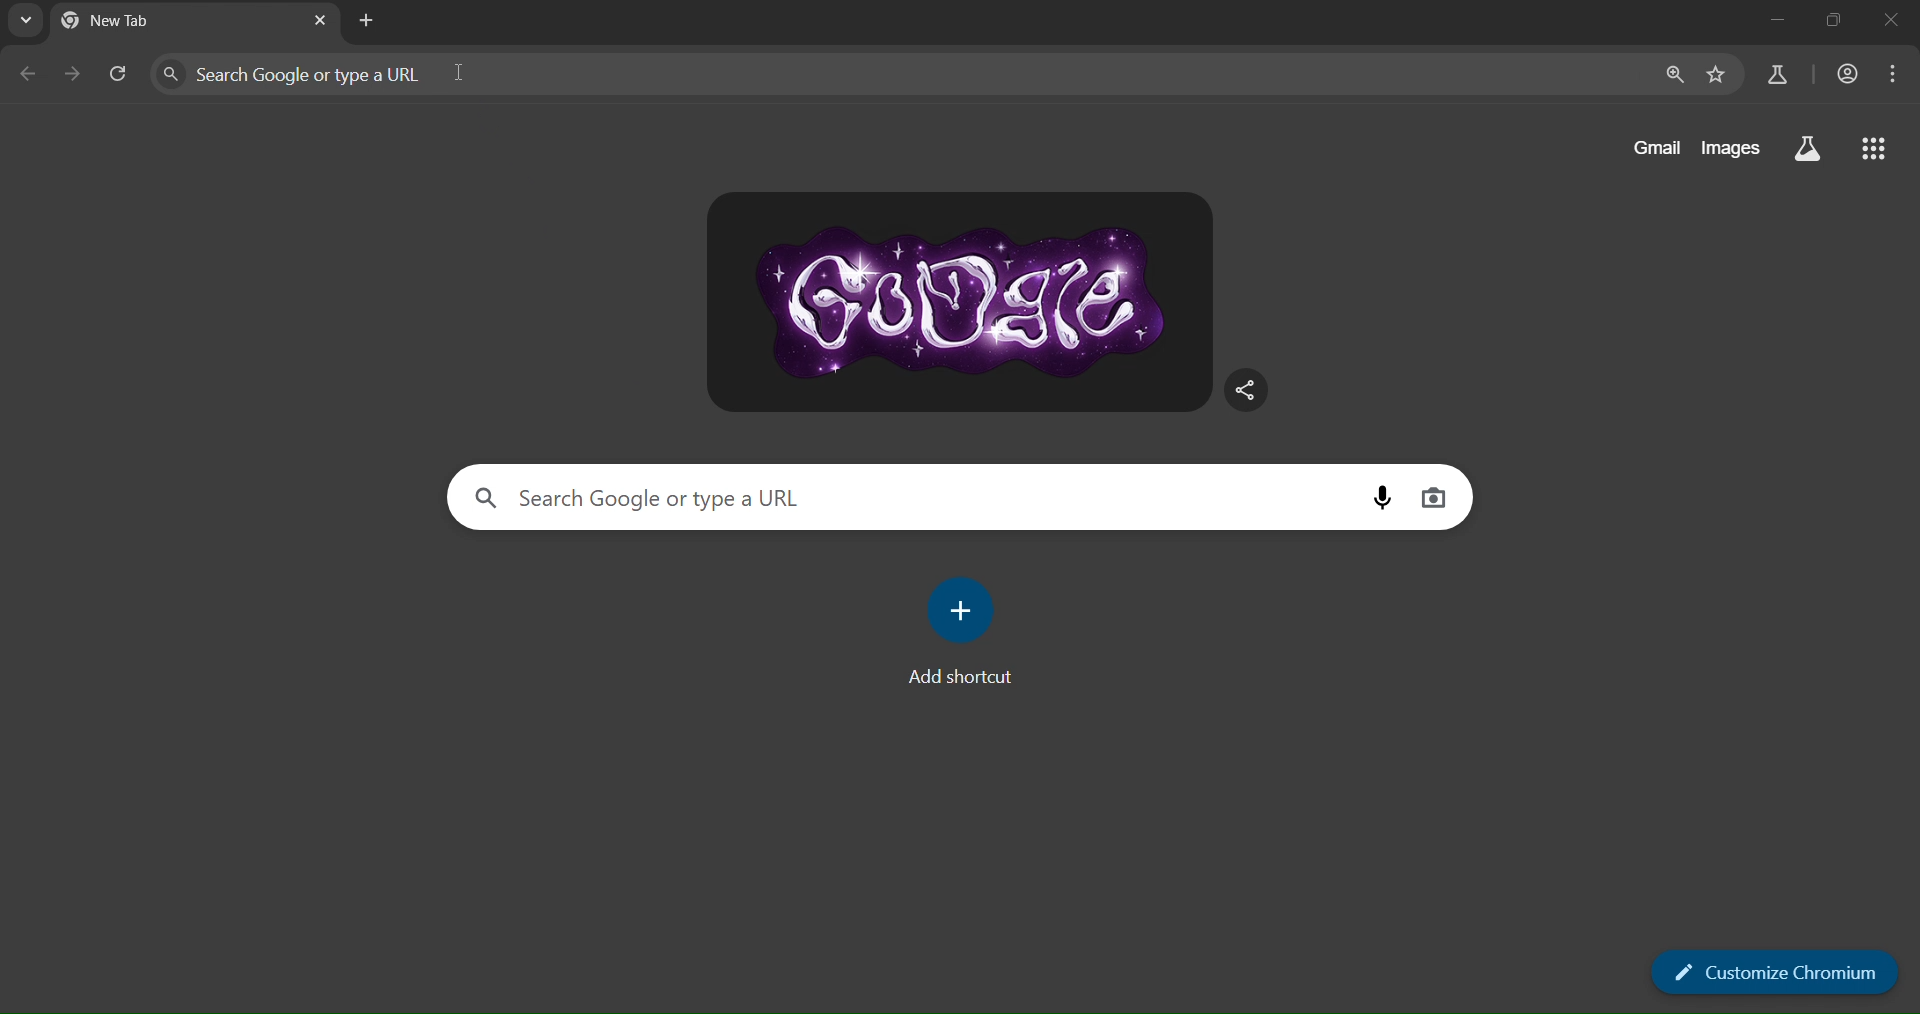  I want to click on images, so click(1731, 147).